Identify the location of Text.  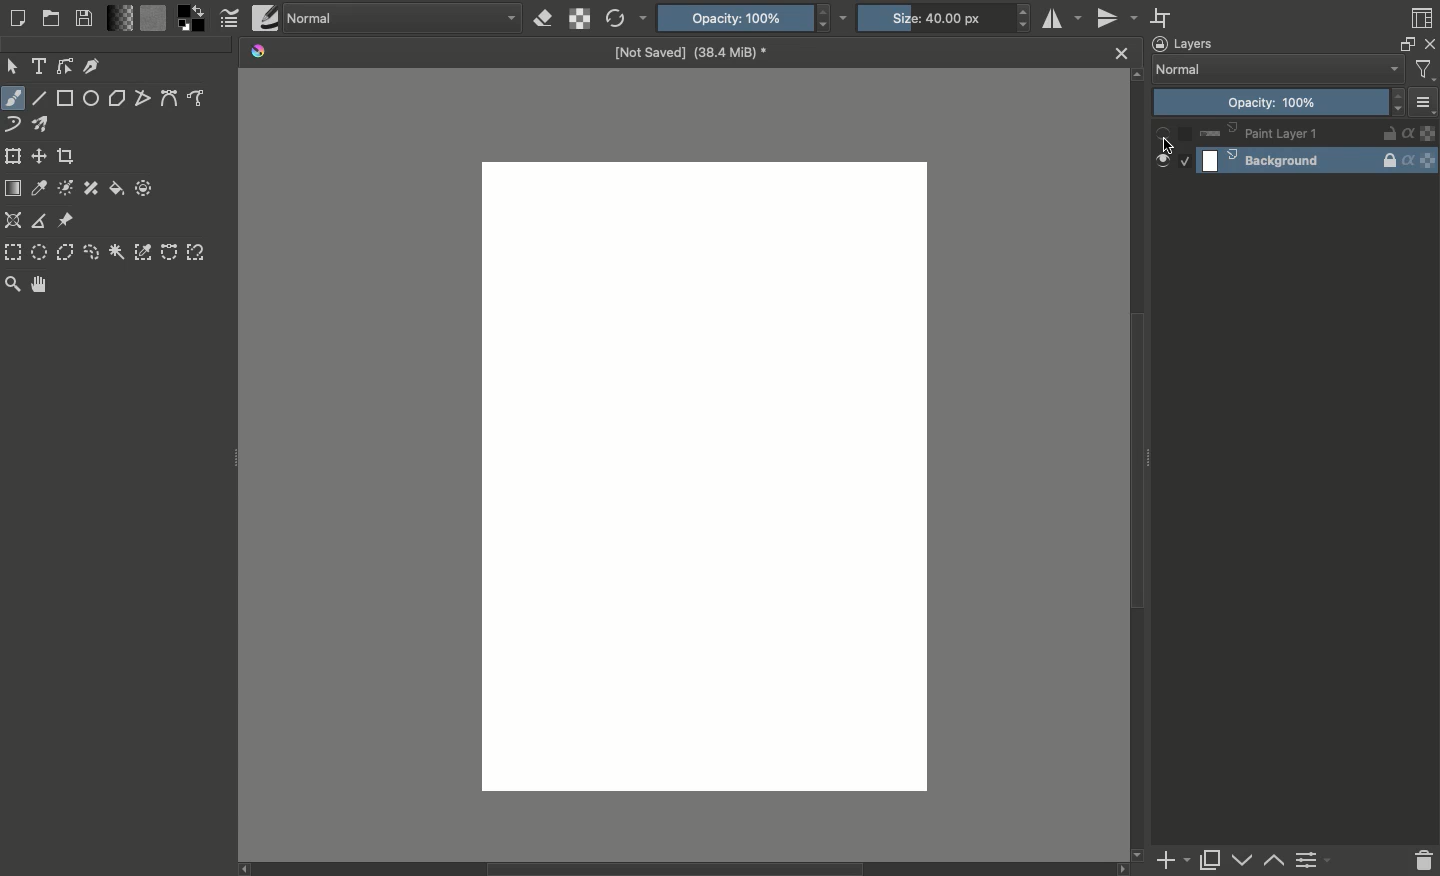
(41, 67).